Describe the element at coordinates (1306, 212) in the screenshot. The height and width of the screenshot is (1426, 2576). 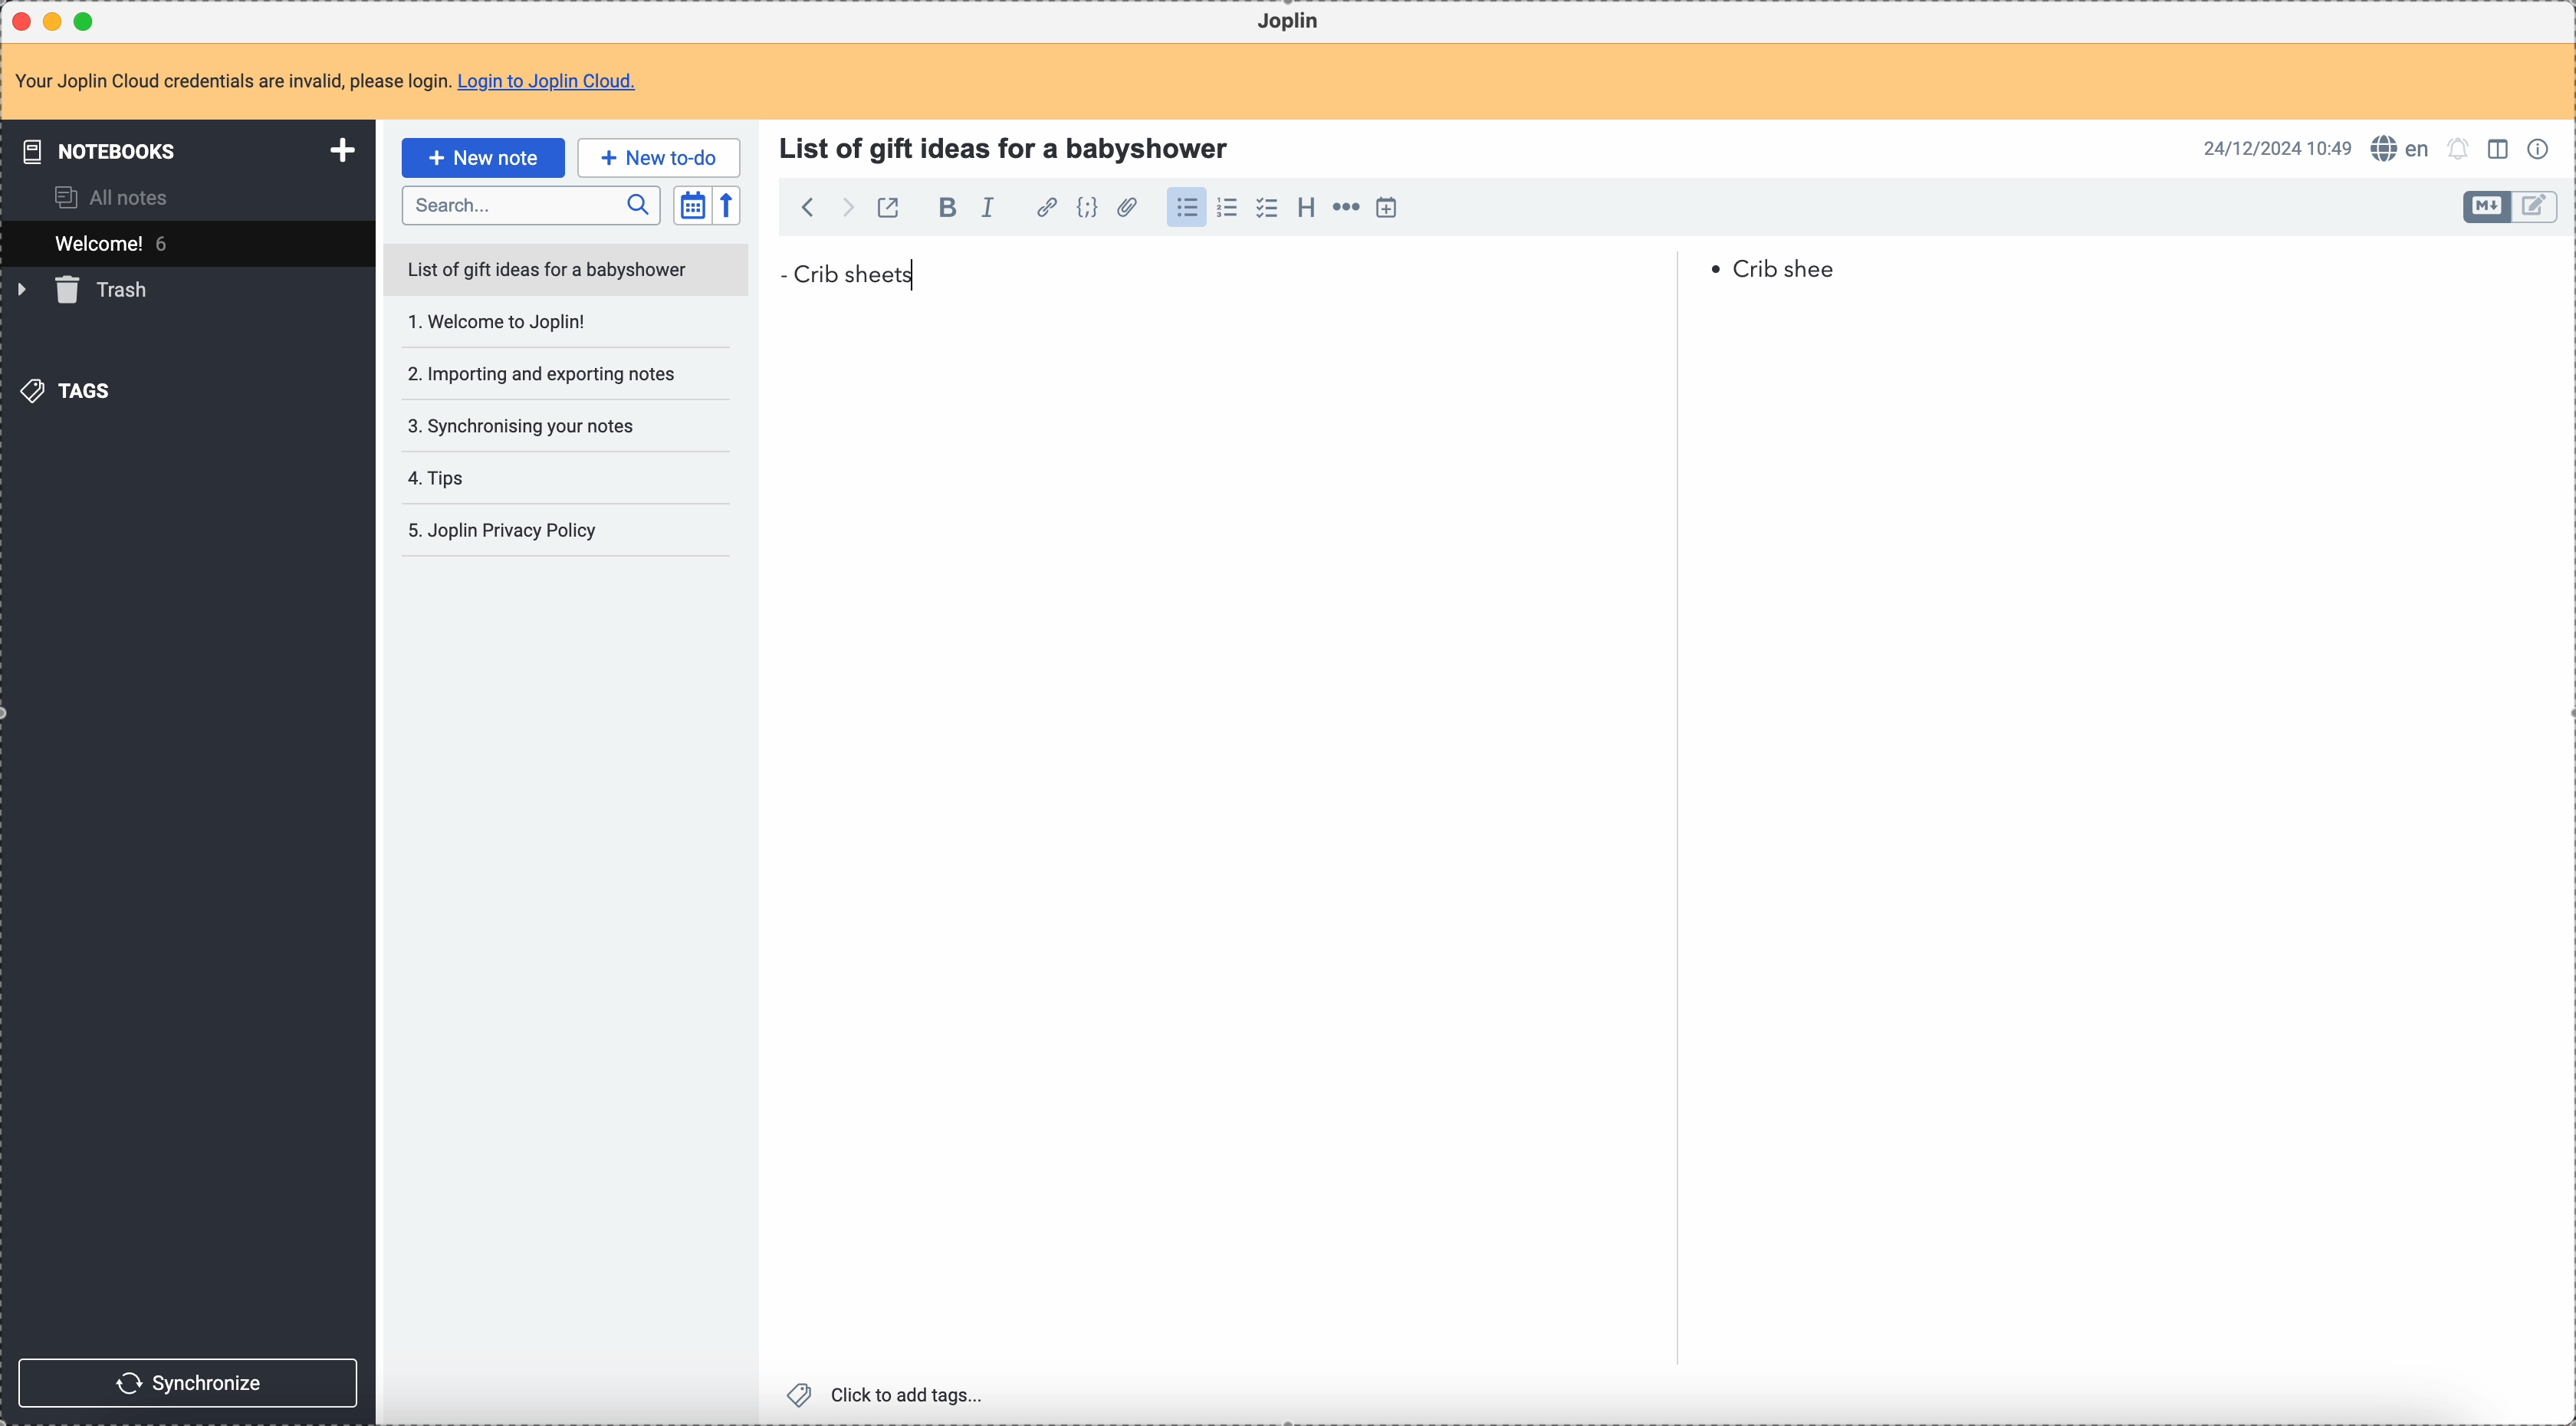
I see `heading` at that location.